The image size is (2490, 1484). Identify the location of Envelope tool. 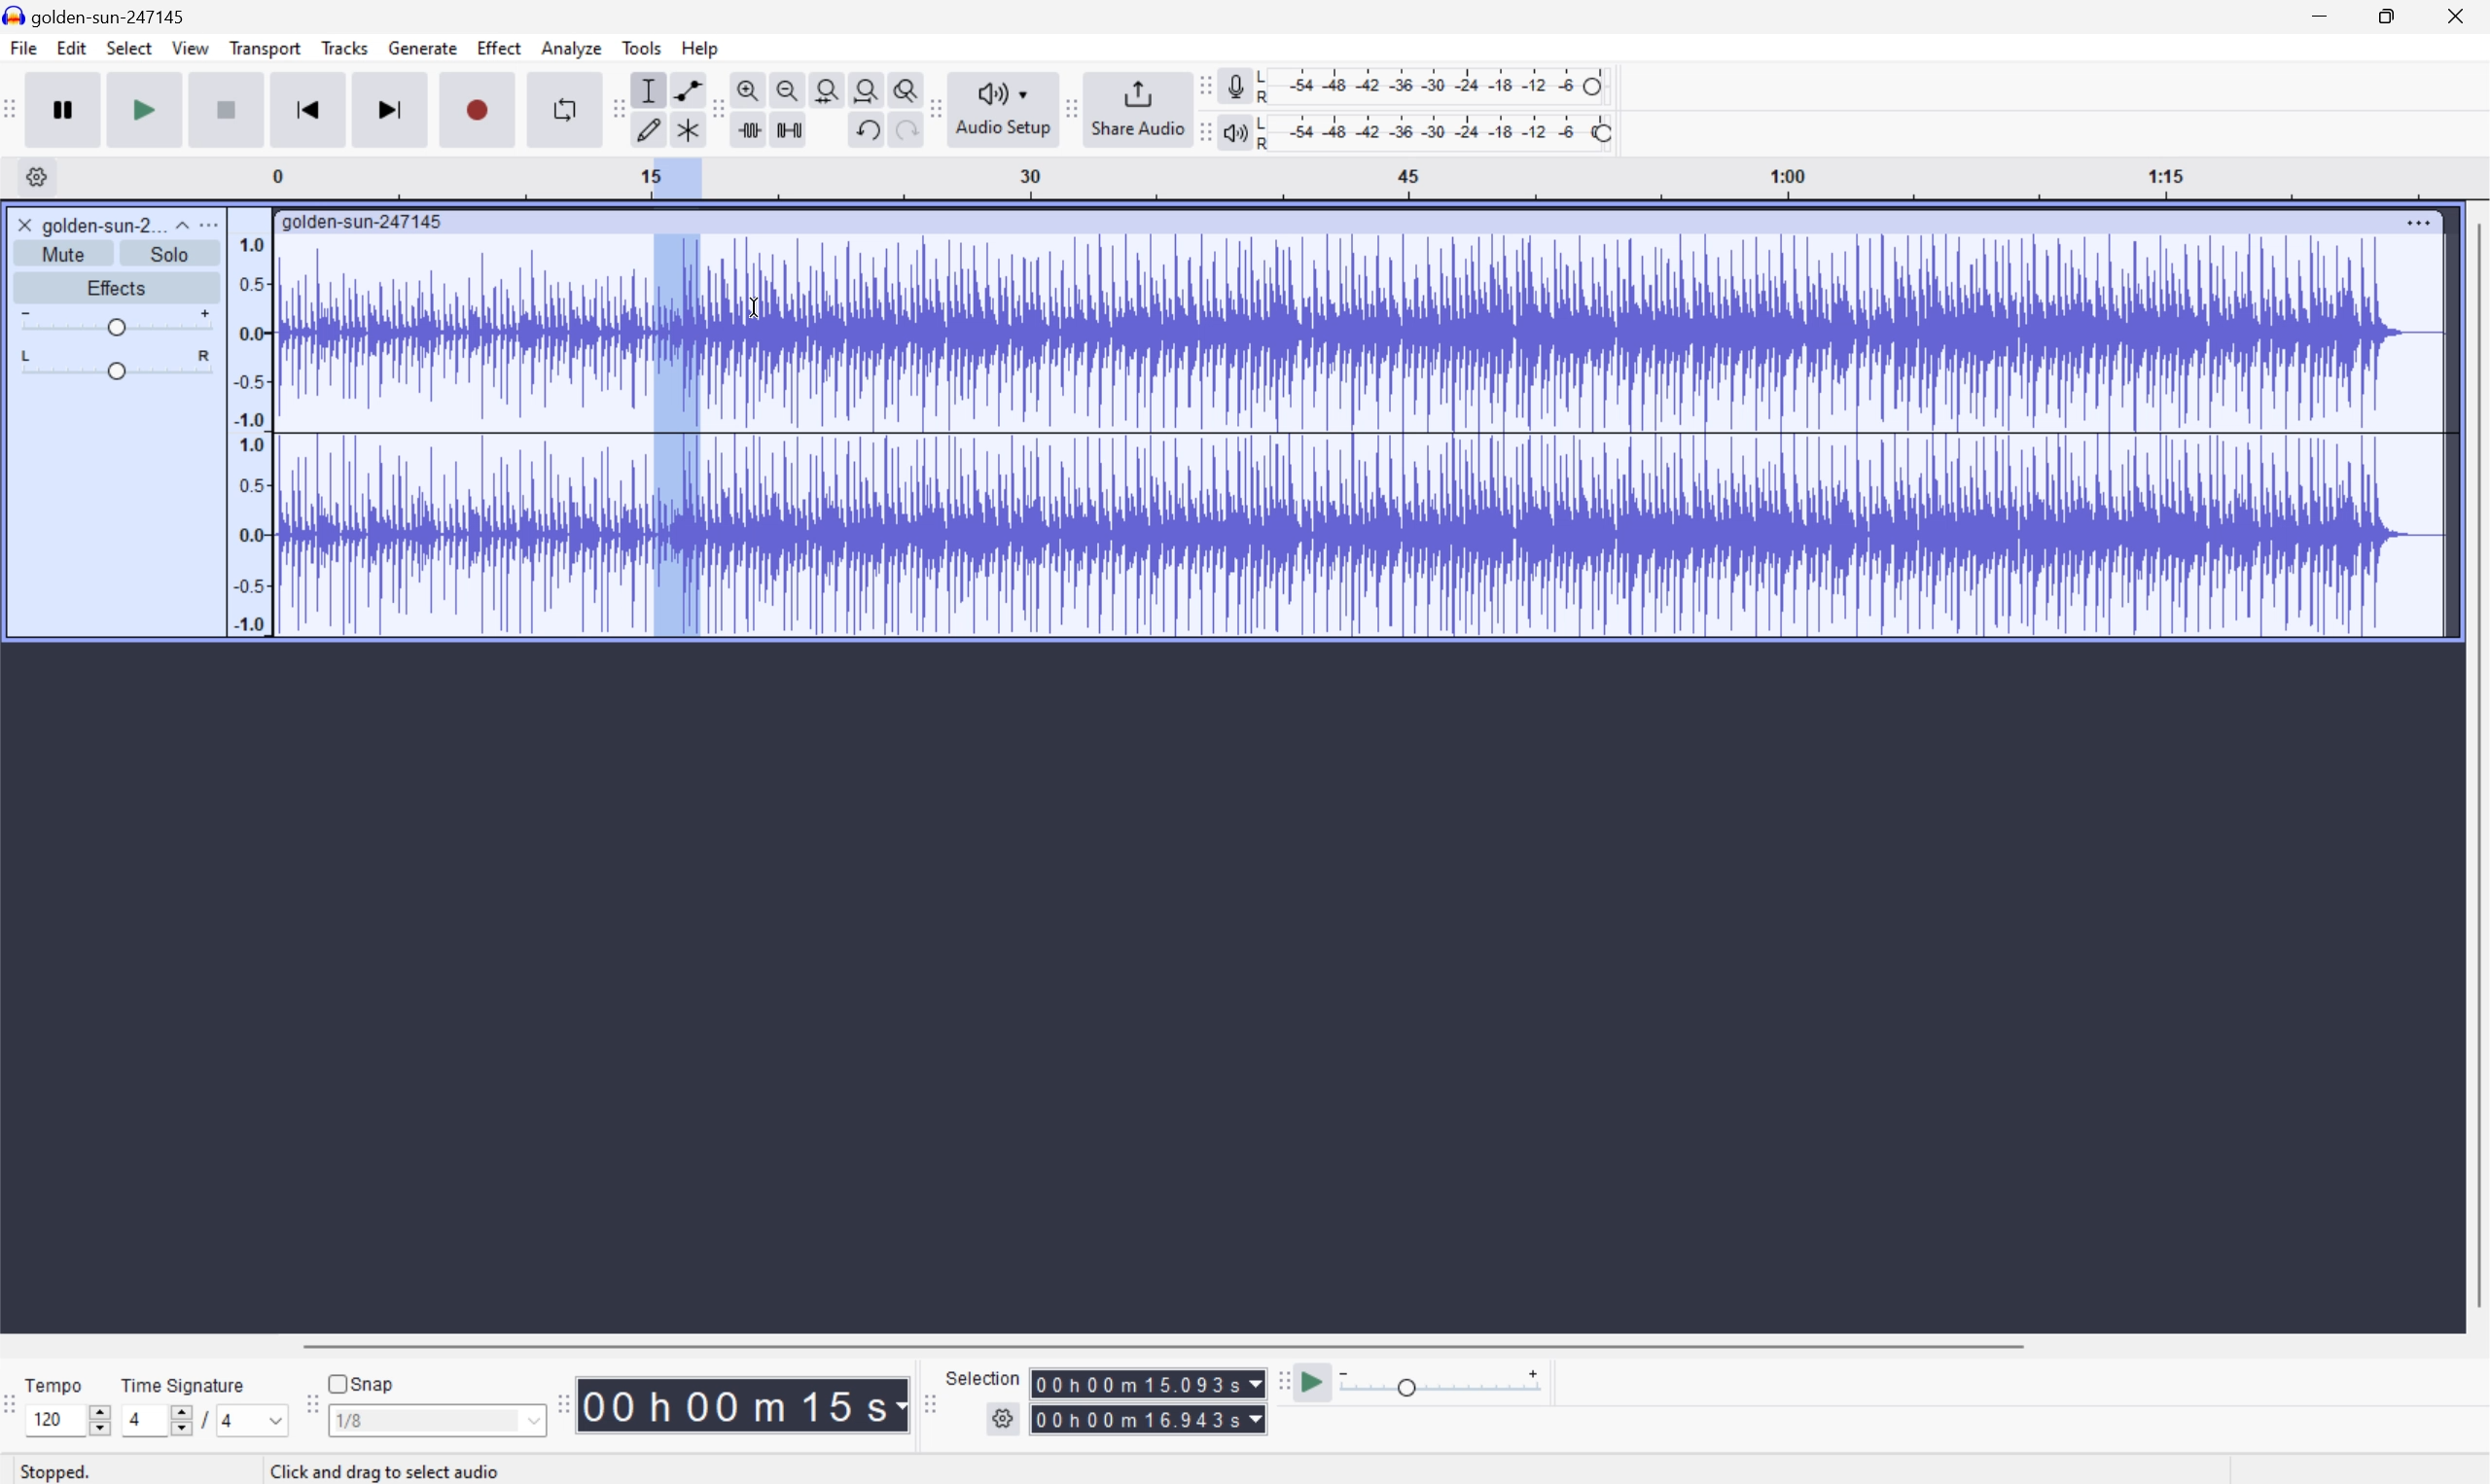
(683, 88).